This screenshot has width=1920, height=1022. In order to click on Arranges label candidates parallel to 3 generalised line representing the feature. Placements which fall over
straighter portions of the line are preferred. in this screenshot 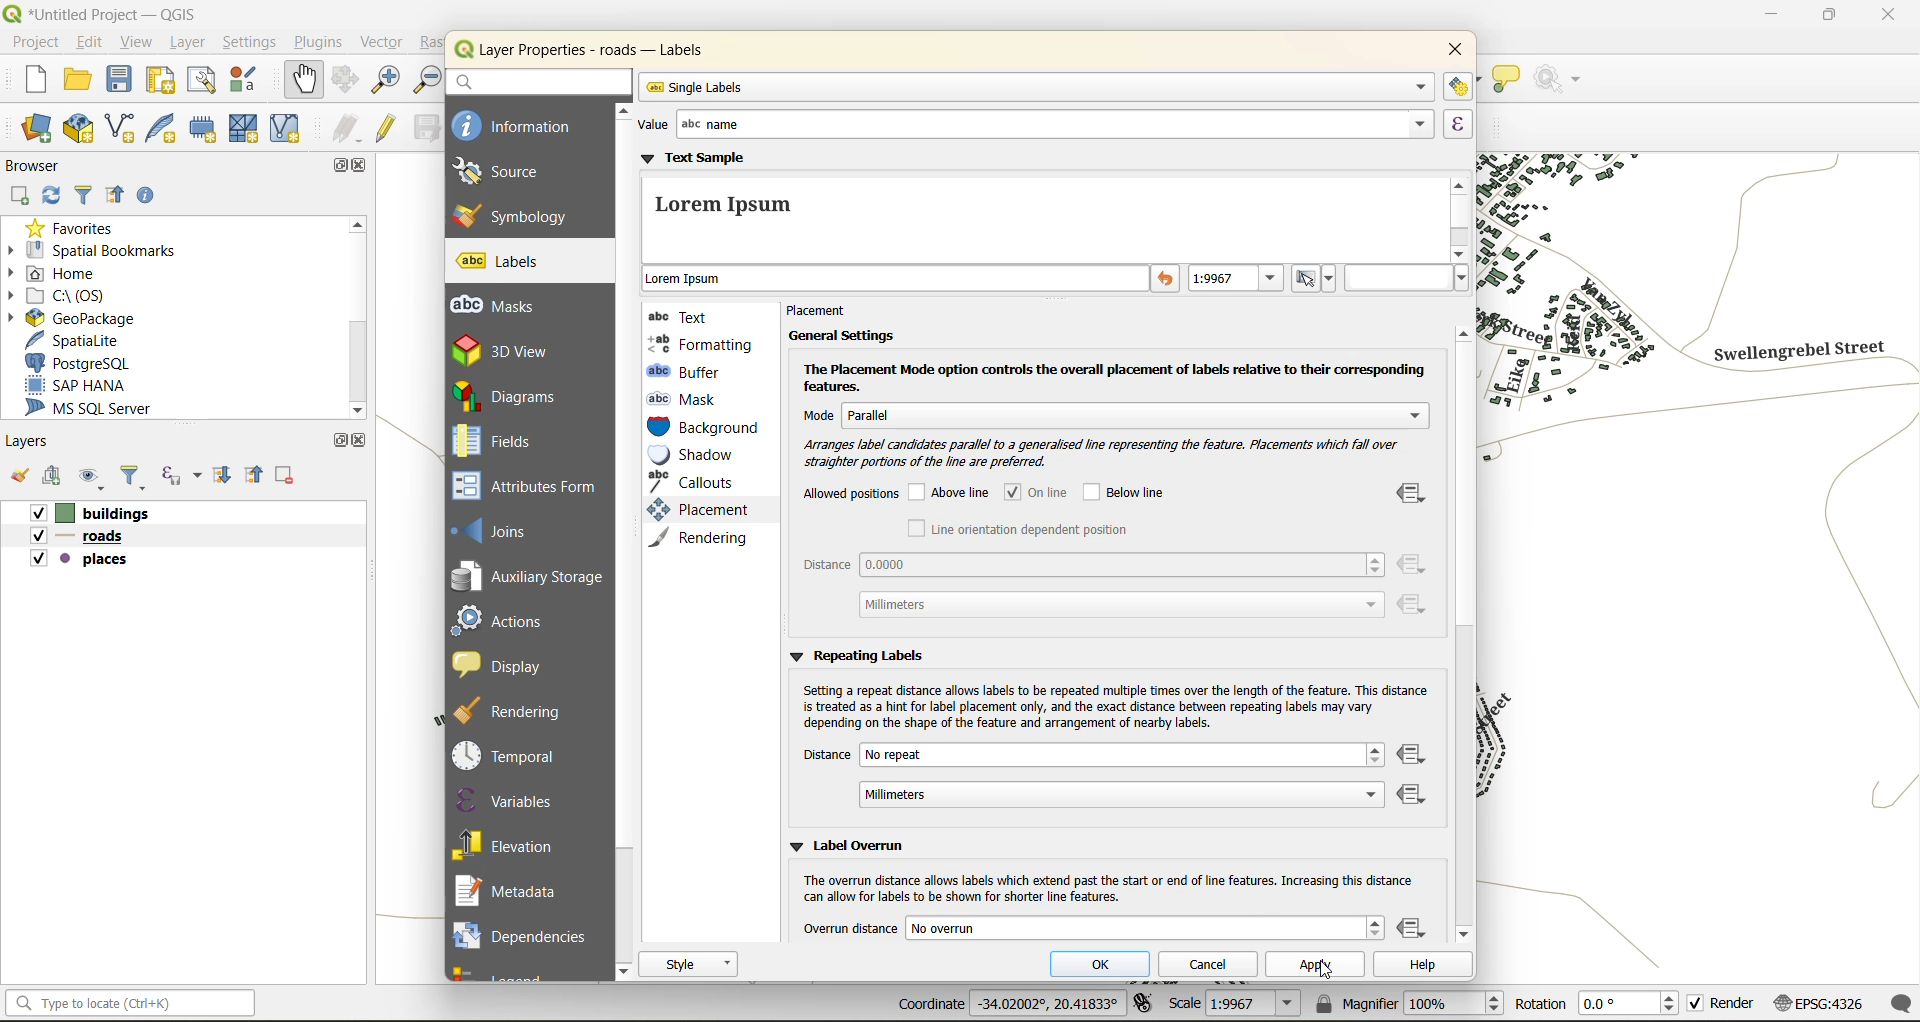, I will do `click(1097, 453)`.